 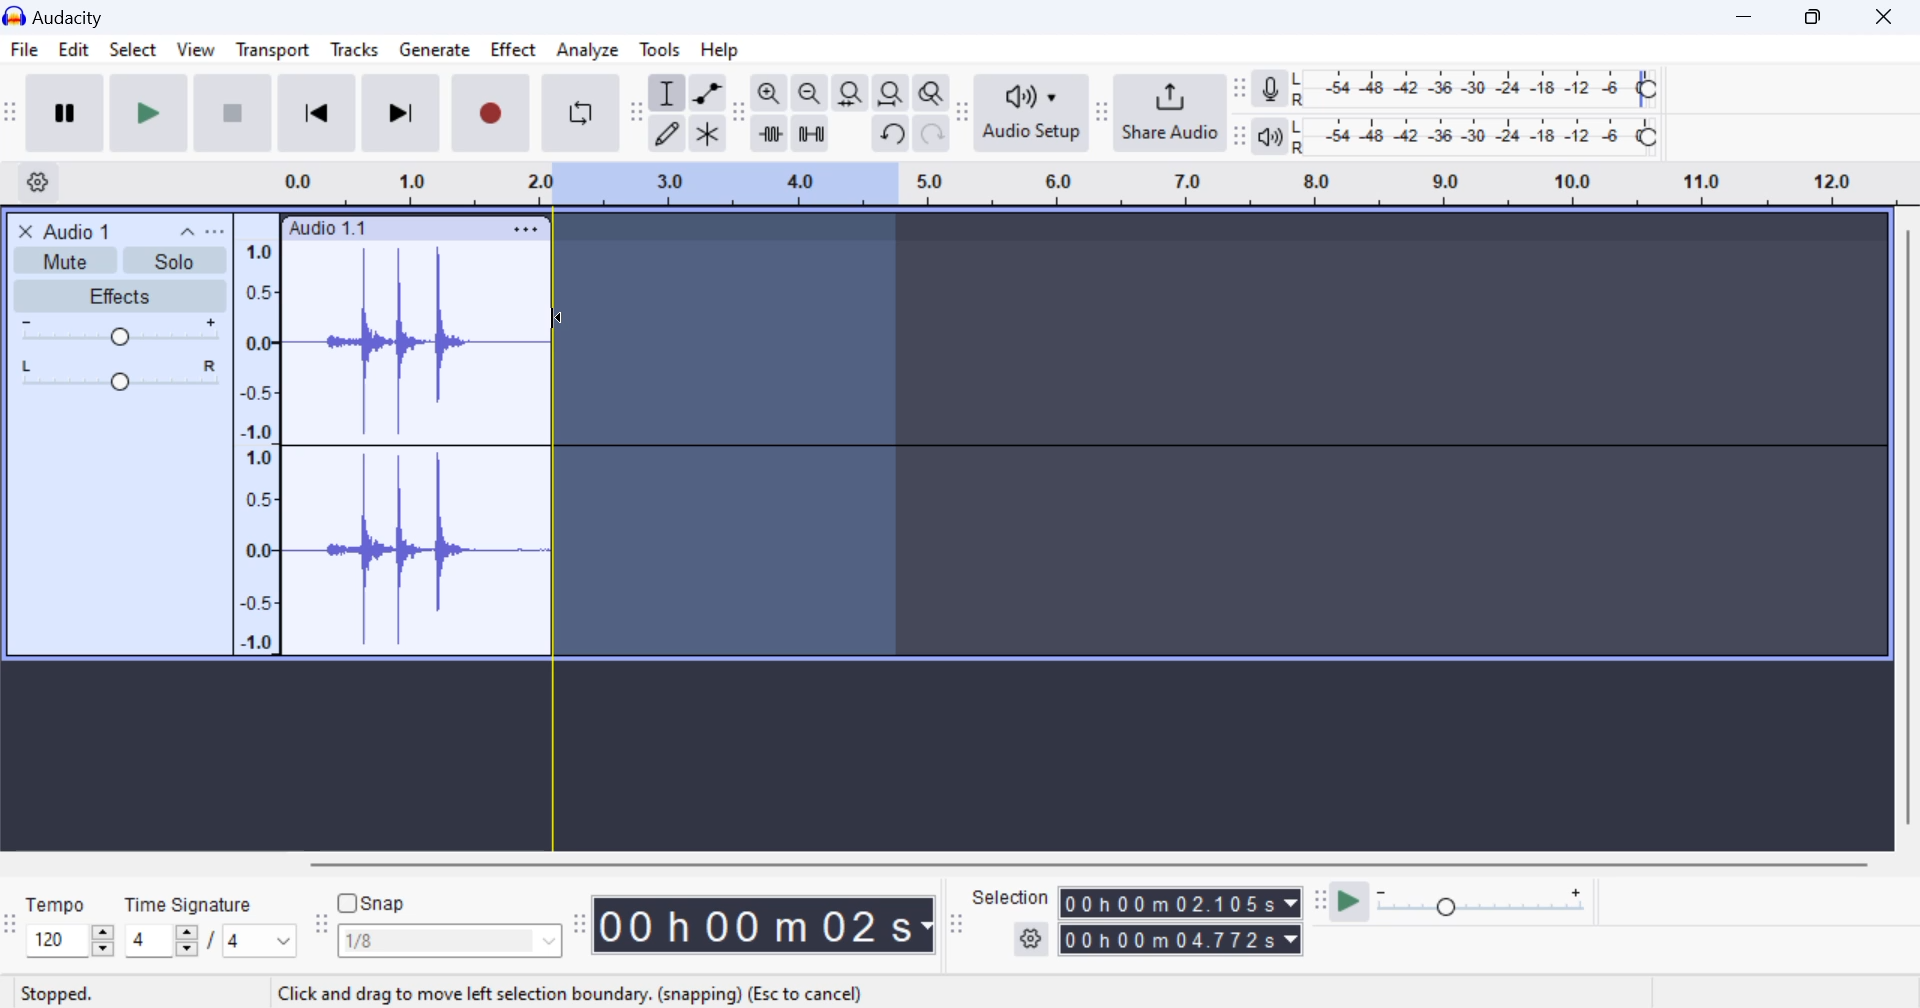 I want to click on Analyze, so click(x=588, y=50).